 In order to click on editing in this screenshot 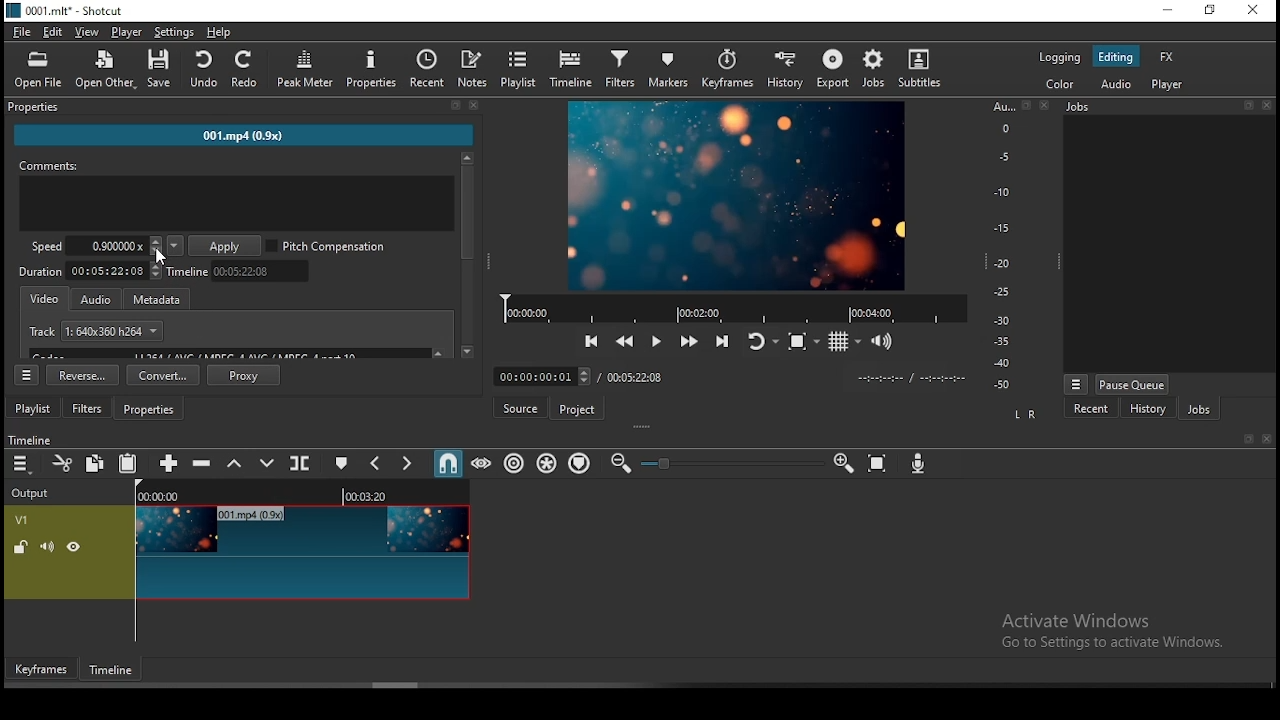, I will do `click(1115, 58)`.